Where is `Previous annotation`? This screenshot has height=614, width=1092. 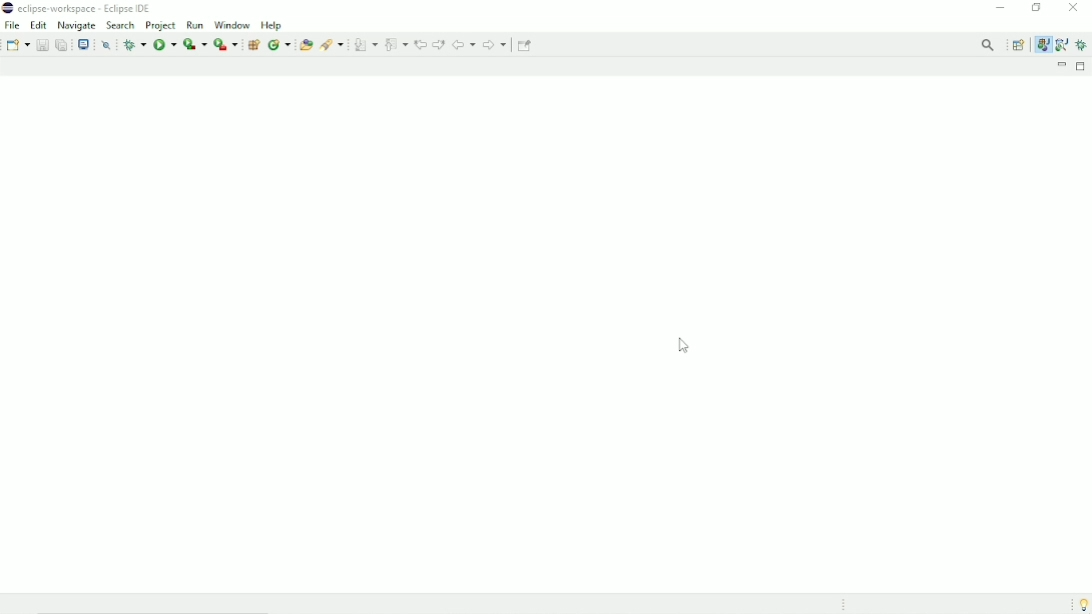
Previous annotation is located at coordinates (395, 44).